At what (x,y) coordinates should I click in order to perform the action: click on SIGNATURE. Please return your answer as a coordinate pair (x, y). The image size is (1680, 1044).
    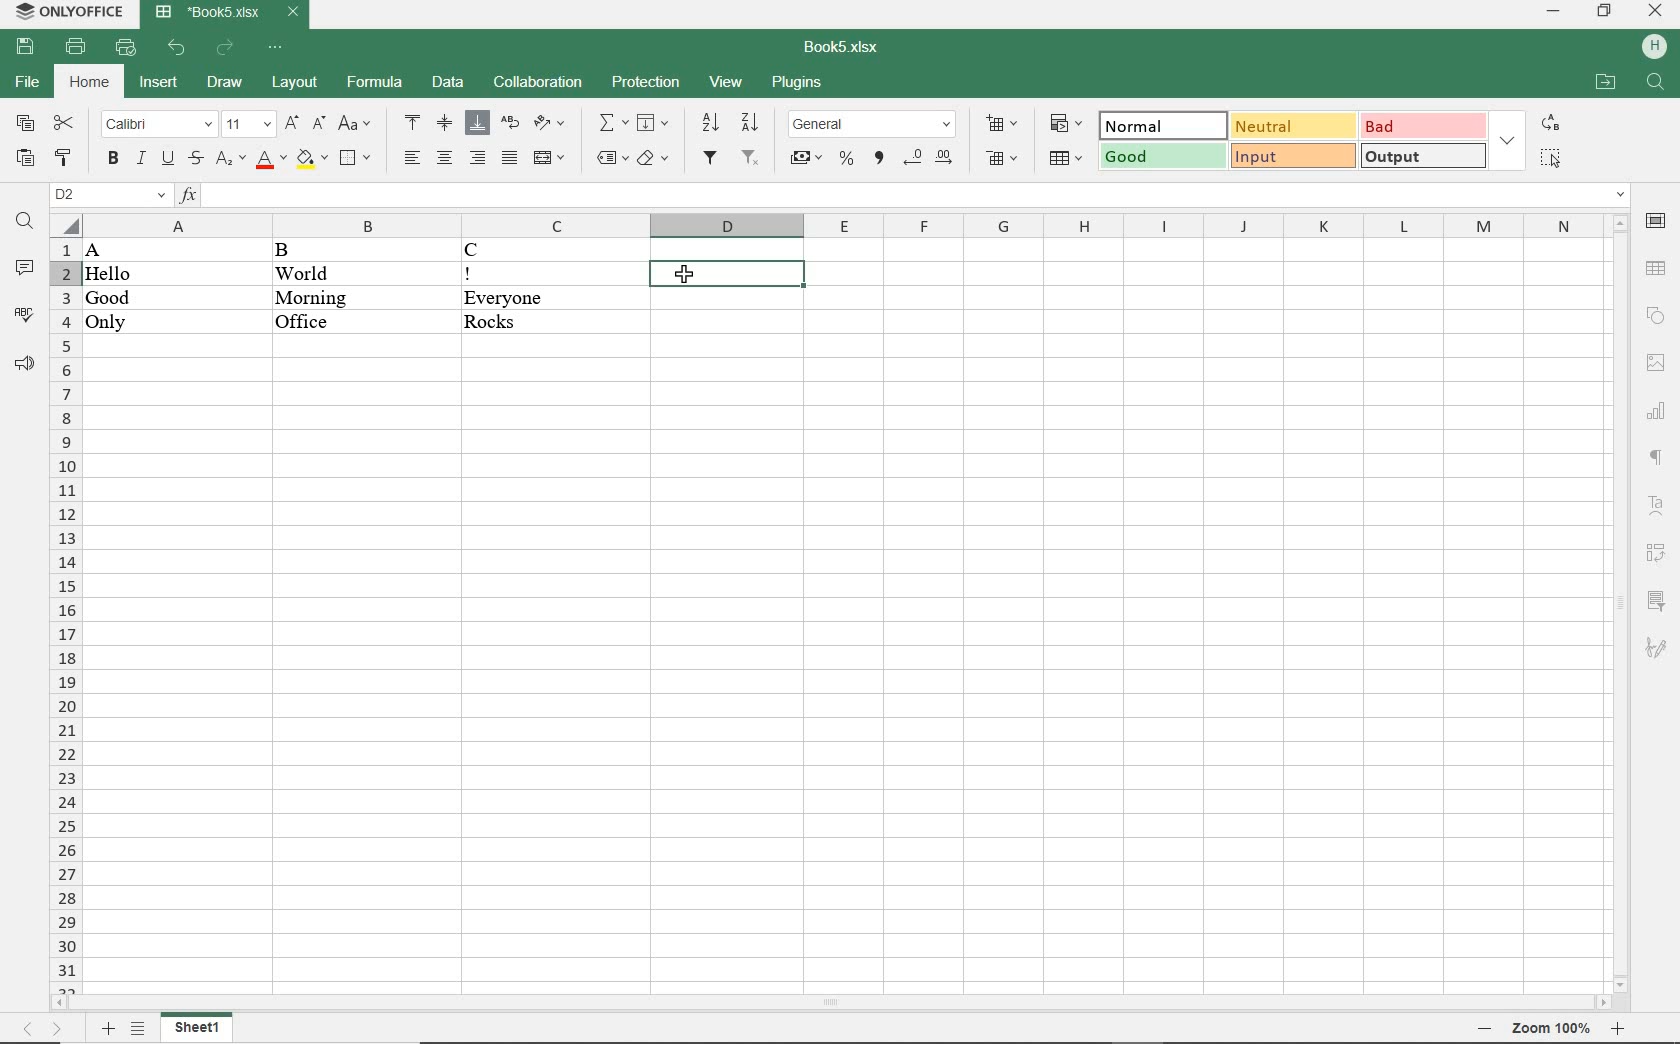
    Looking at the image, I should click on (1659, 650).